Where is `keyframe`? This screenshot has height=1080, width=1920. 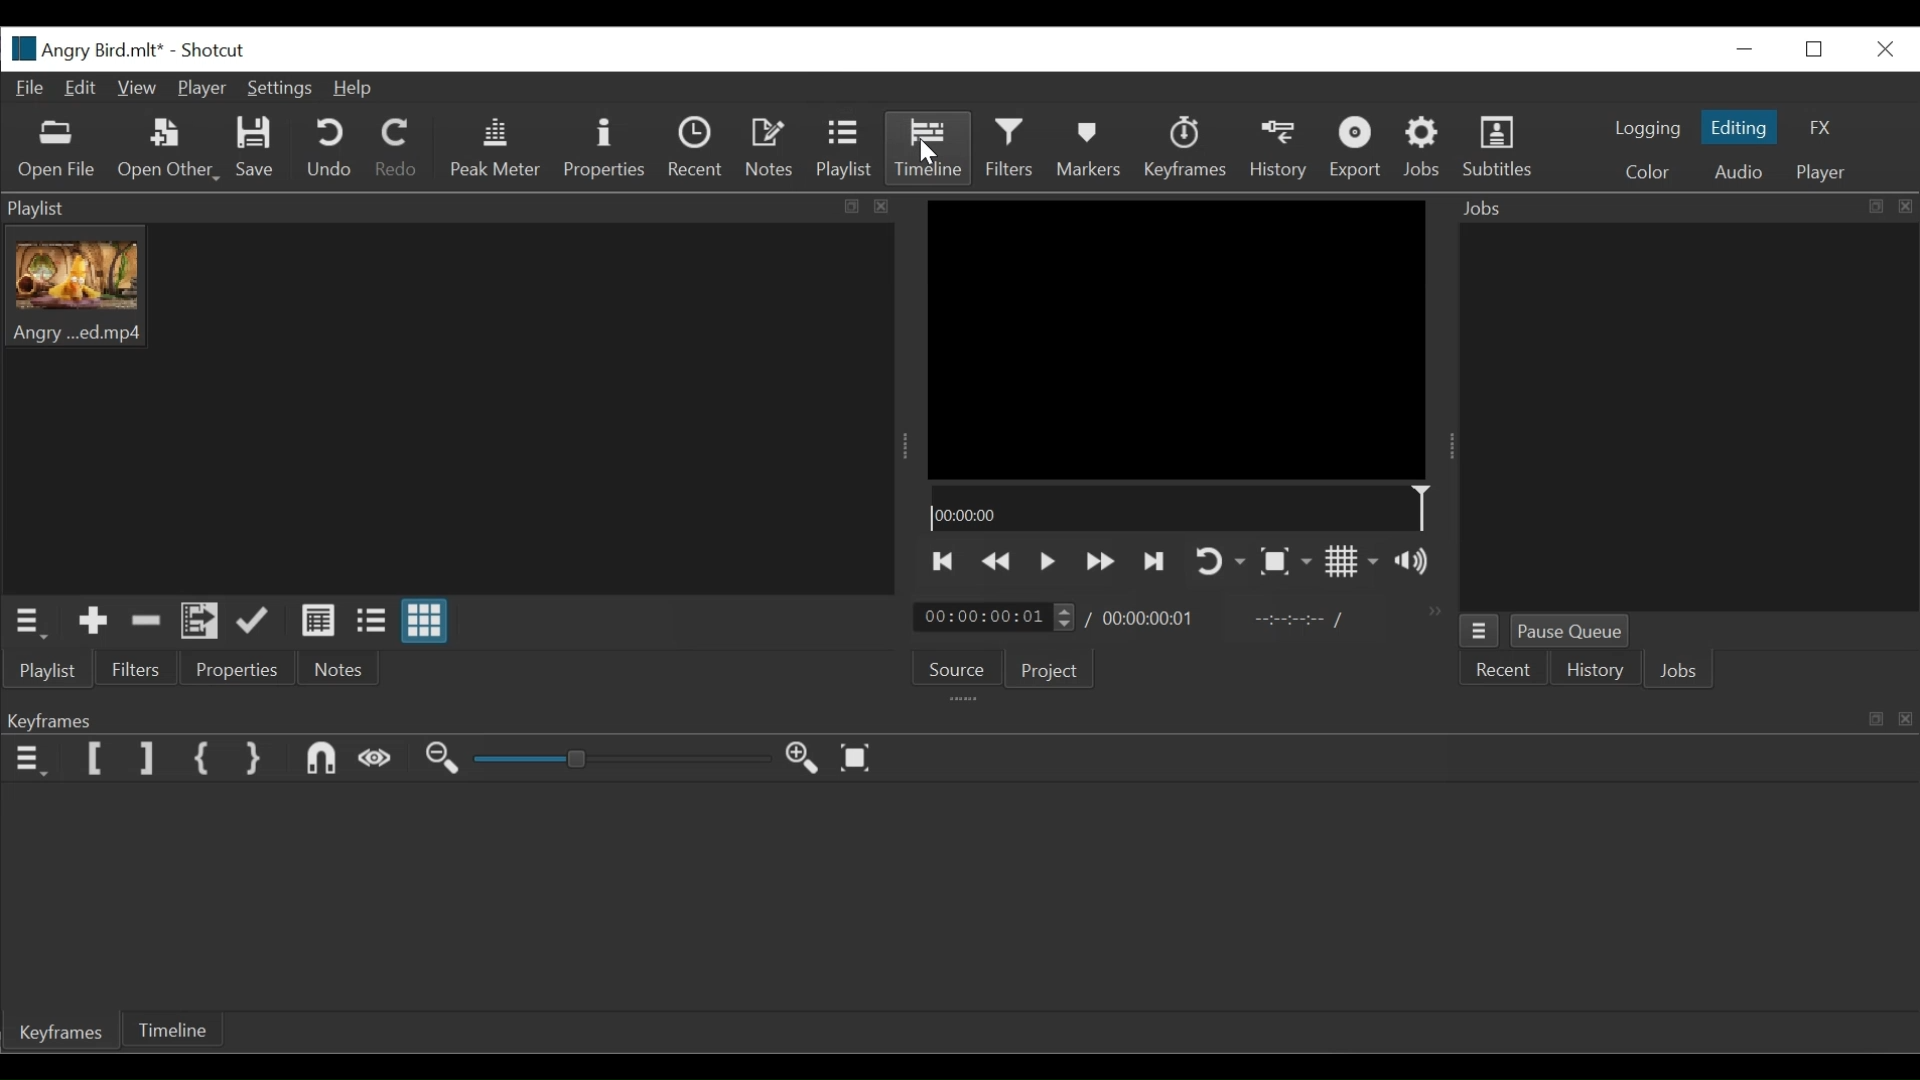
keyframe is located at coordinates (65, 1033).